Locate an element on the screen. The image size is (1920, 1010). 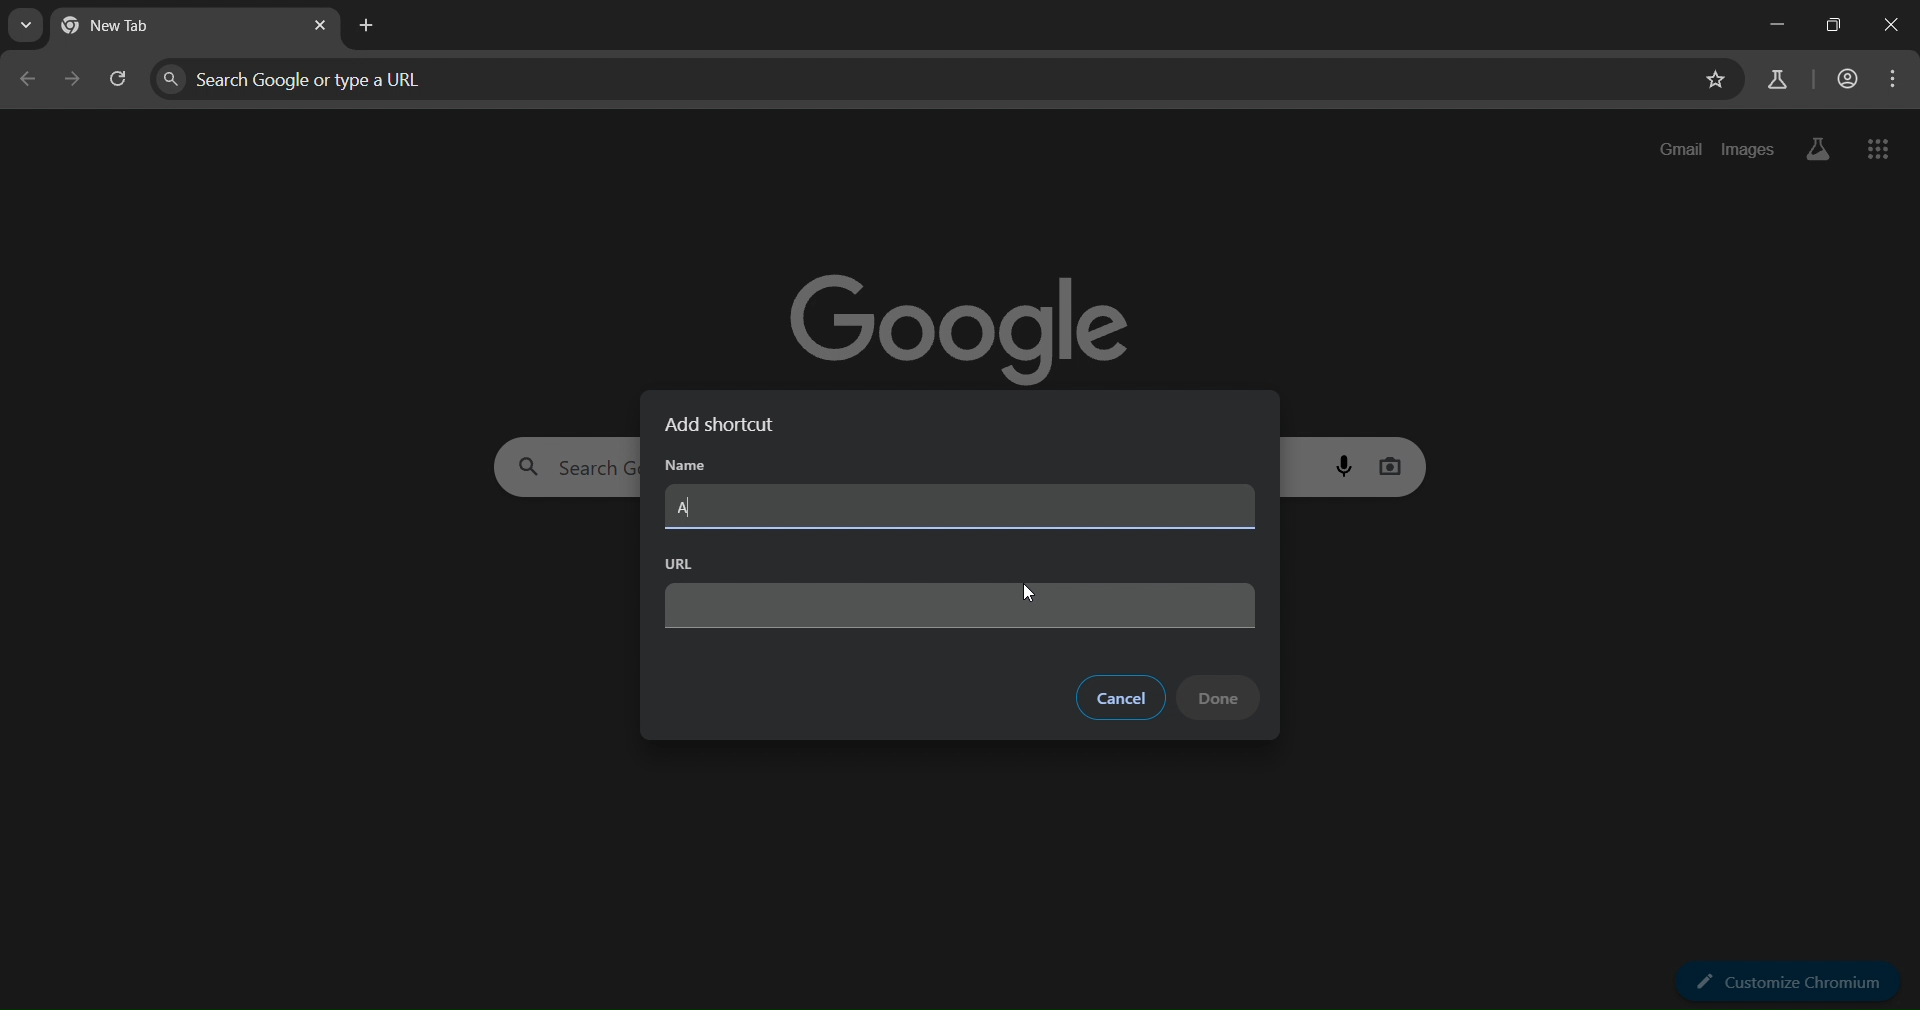
add shortcut is located at coordinates (729, 425).